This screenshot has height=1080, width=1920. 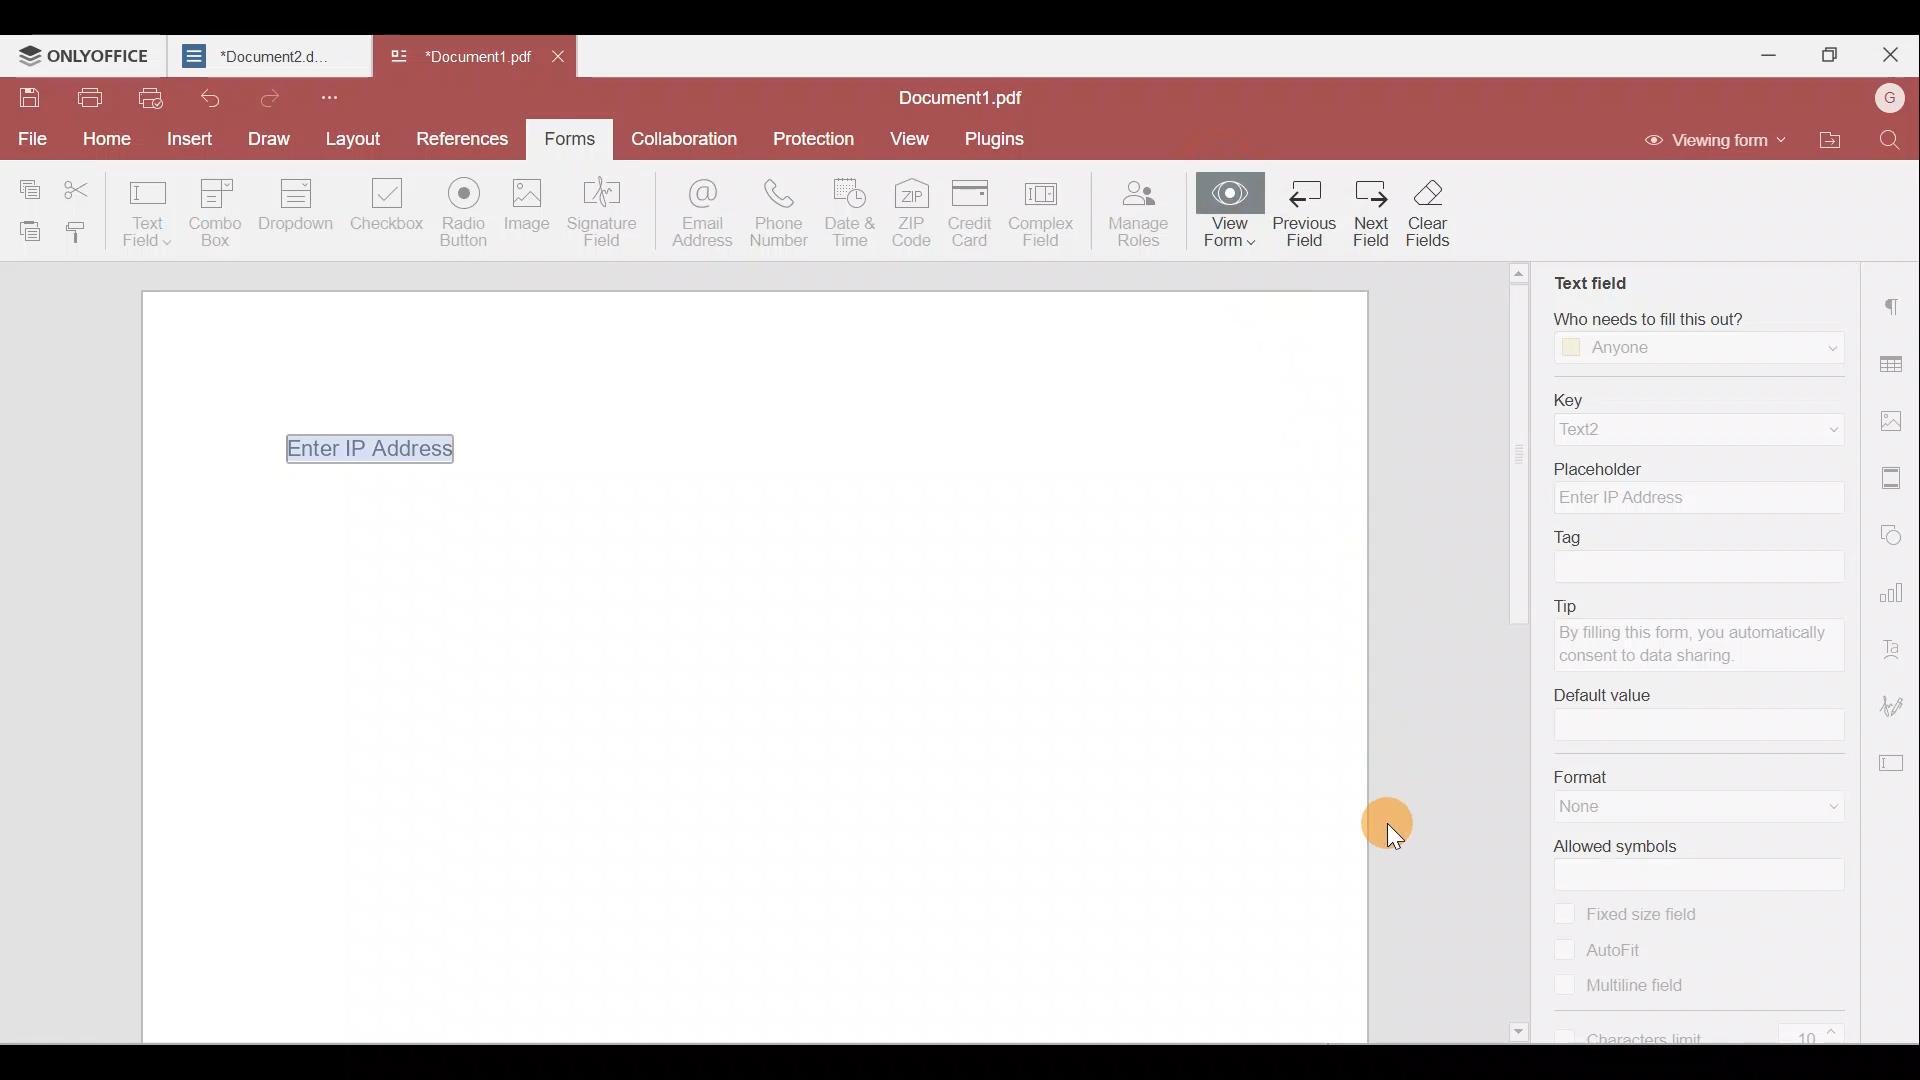 I want to click on Characters limit, so click(x=1715, y=1031).